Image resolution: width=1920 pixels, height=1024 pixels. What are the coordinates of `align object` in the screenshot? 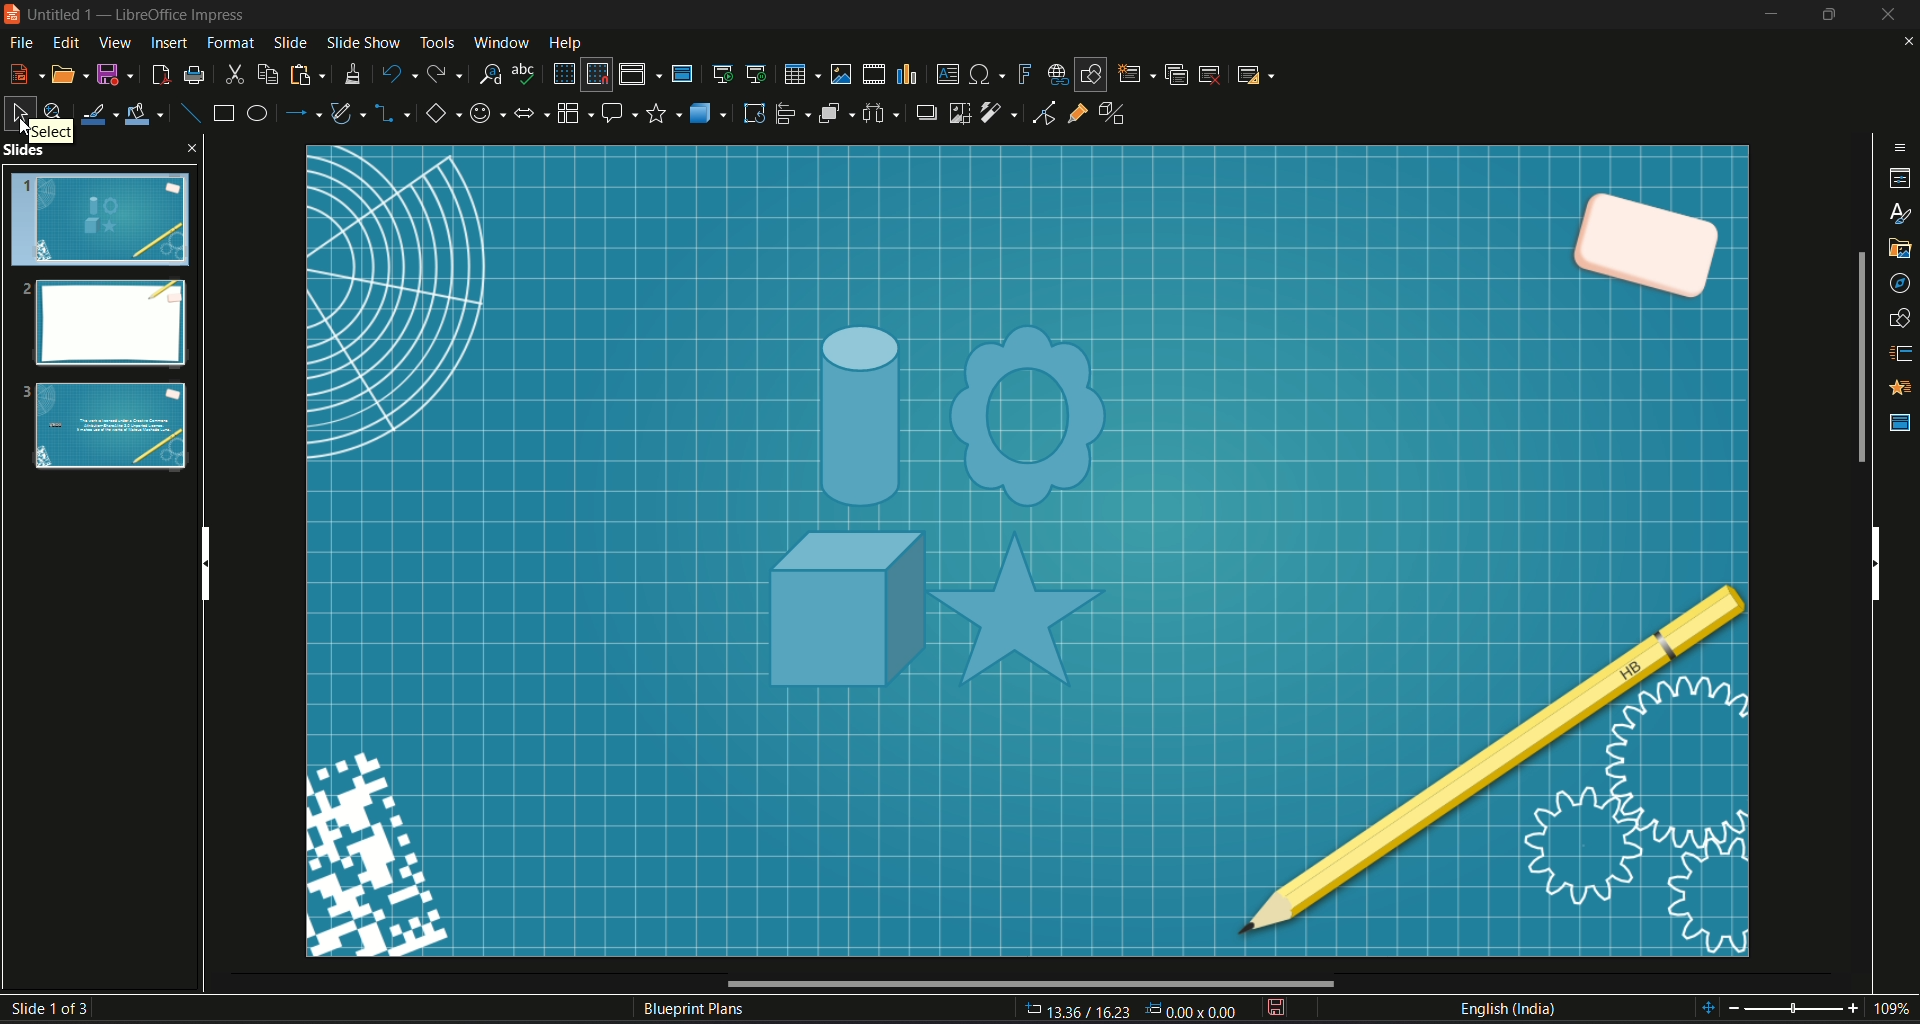 It's located at (793, 113).